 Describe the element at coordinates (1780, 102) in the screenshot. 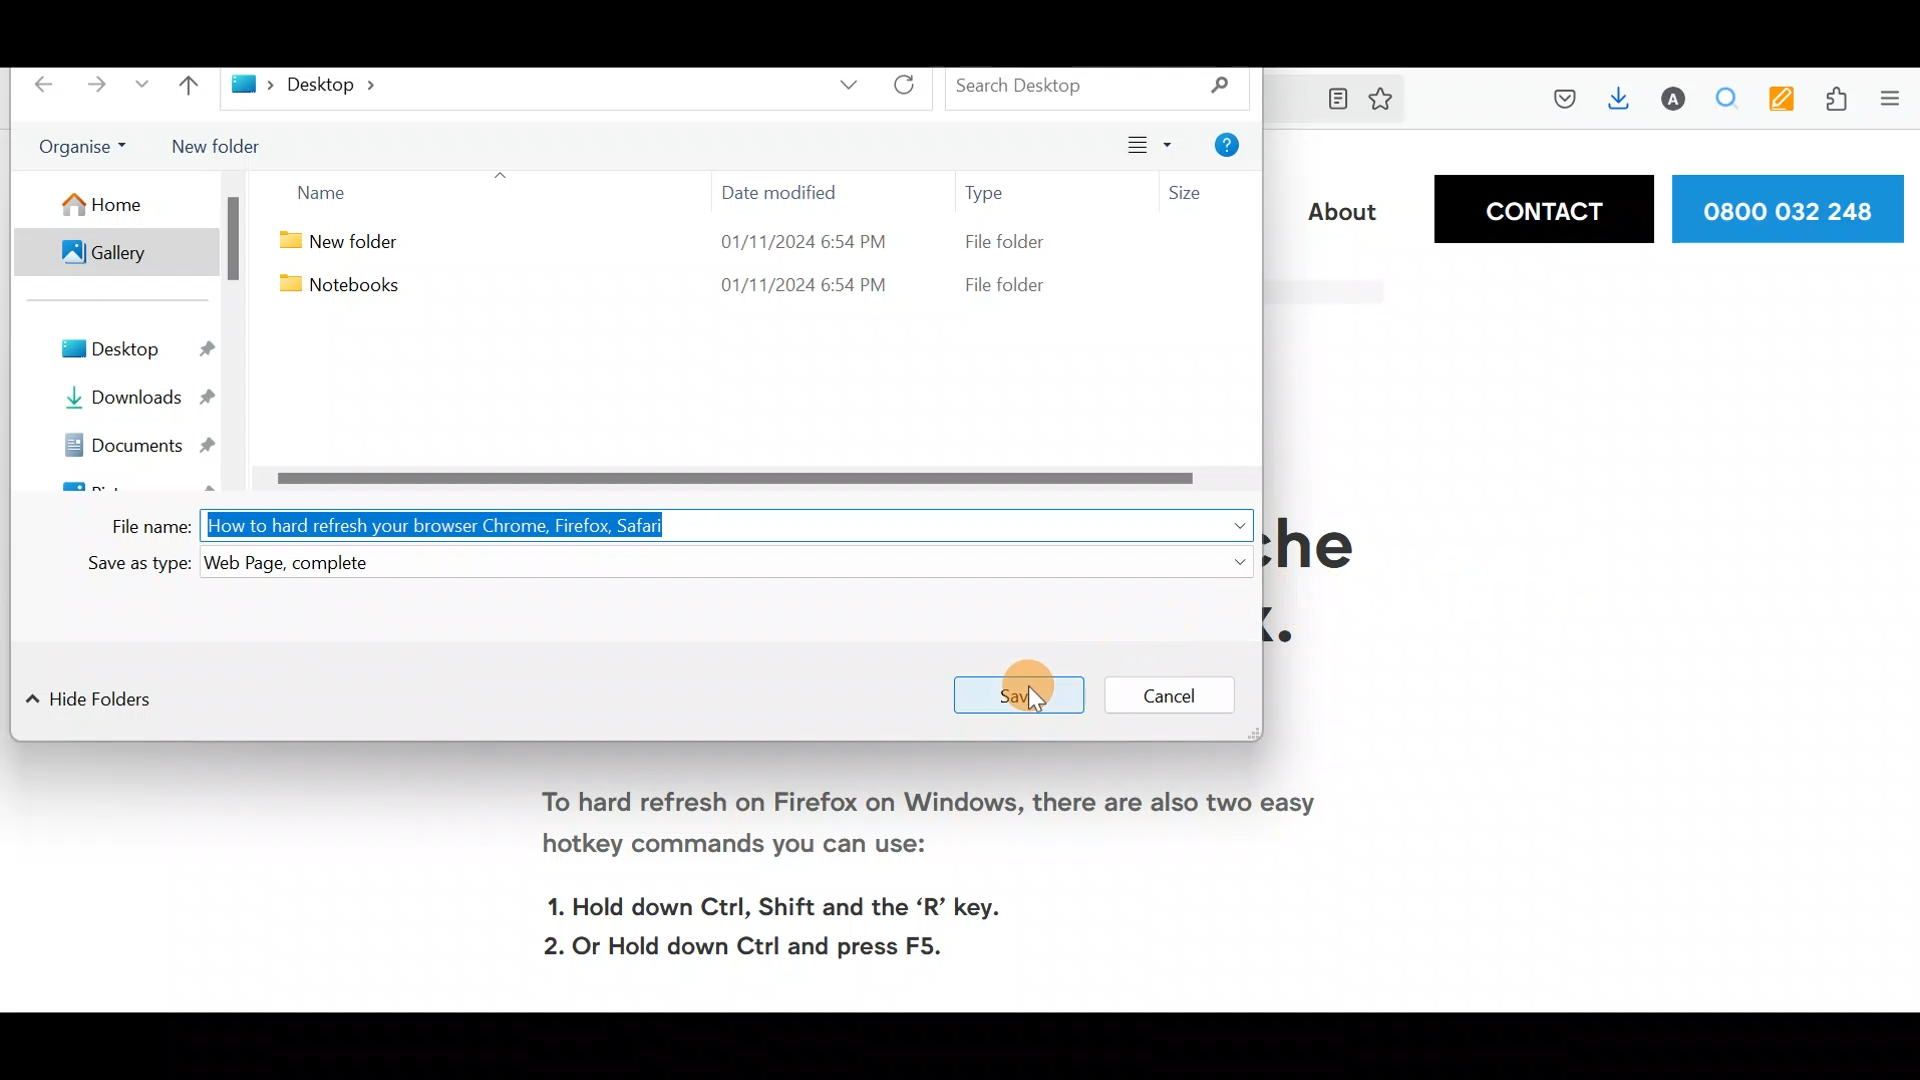

I see `Multi keyword highlighter` at that location.